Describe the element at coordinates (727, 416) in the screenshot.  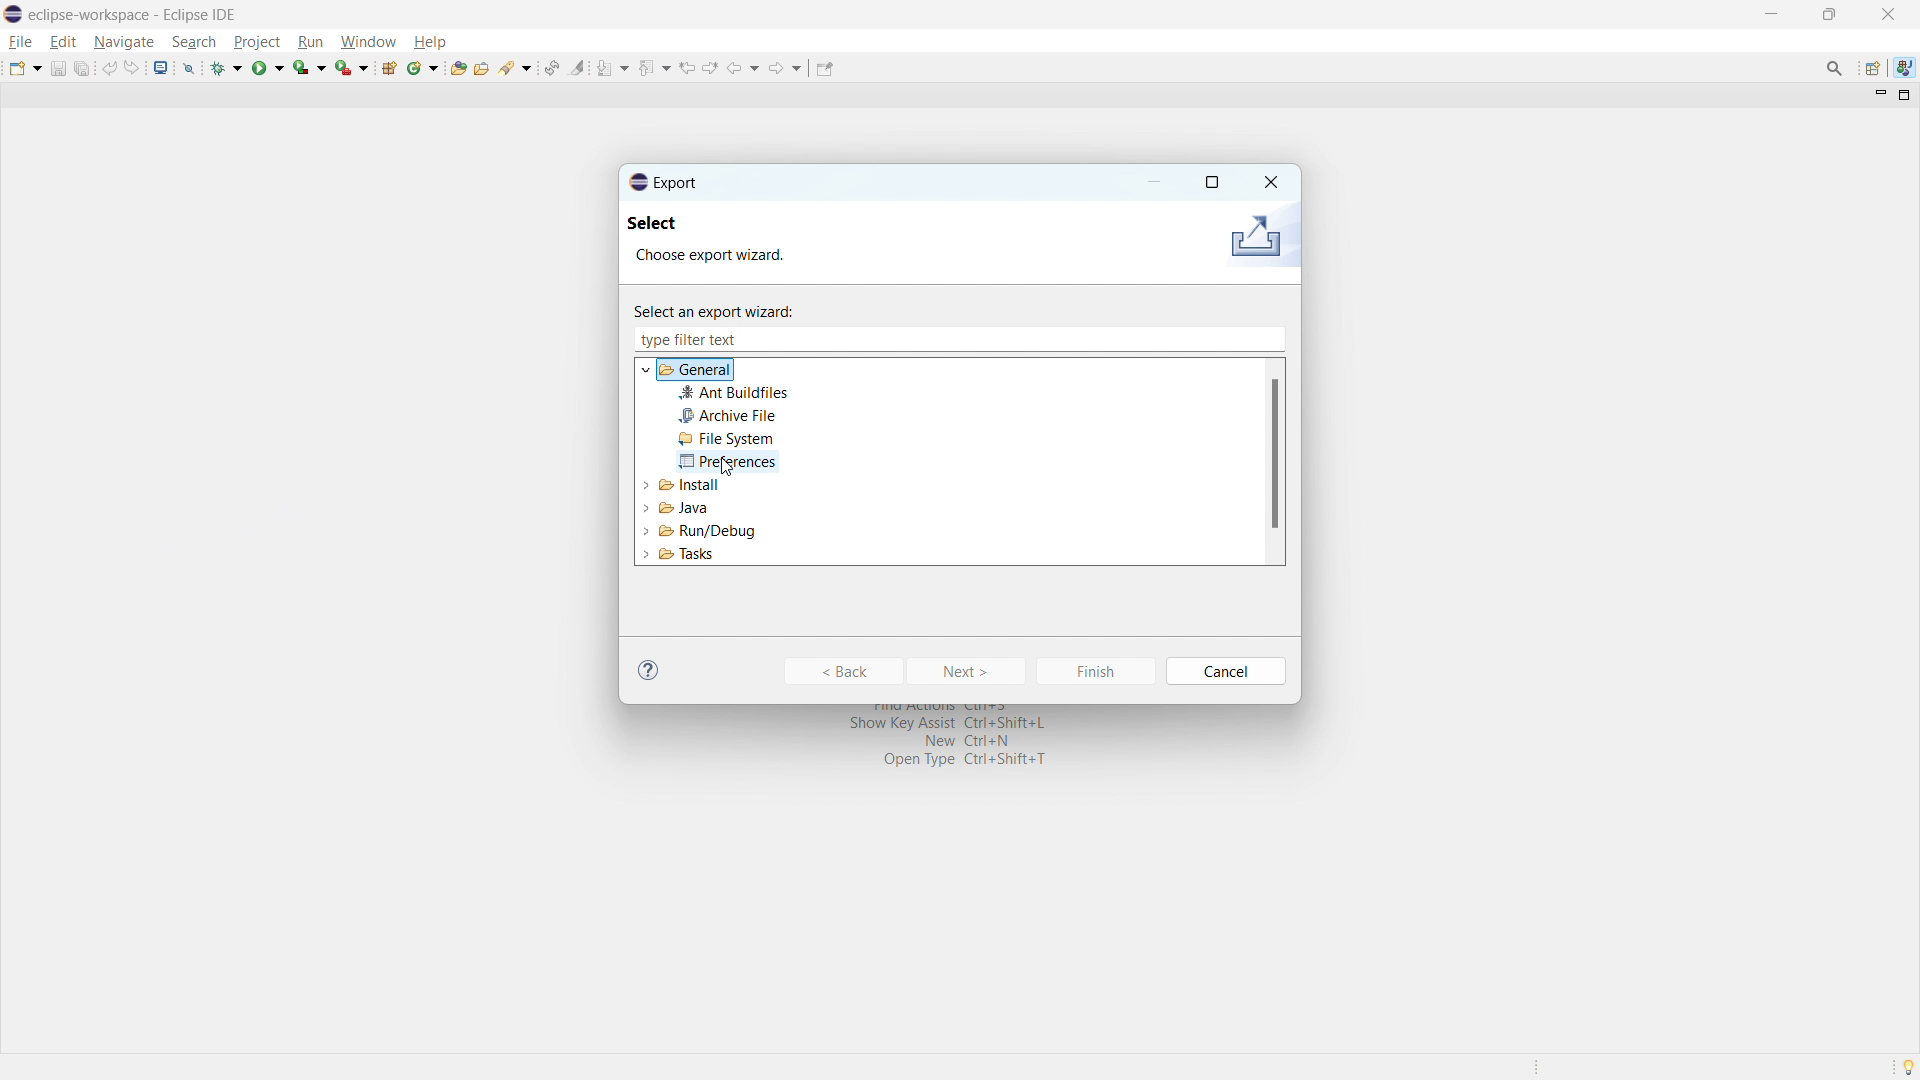
I see `archive file` at that location.